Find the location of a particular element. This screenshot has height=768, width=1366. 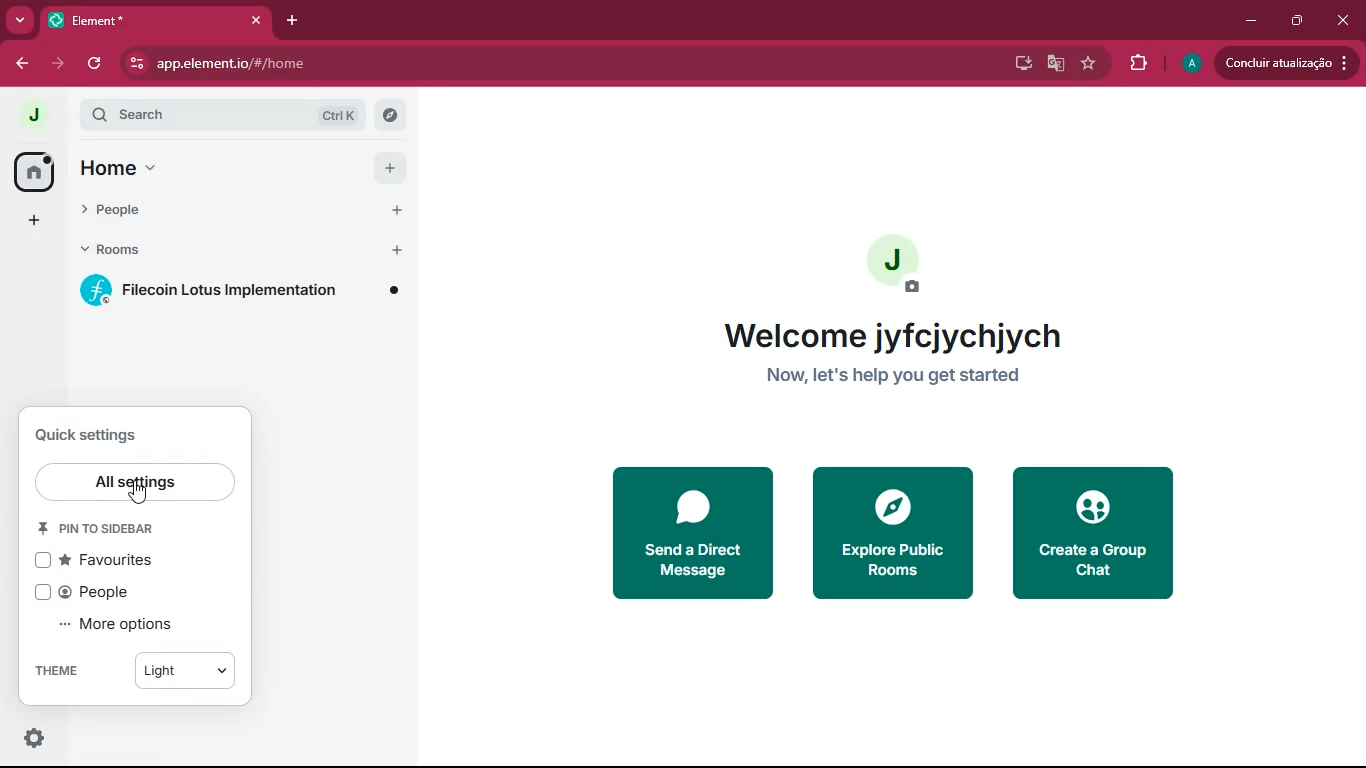

maximize is located at coordinates (1298, 21).